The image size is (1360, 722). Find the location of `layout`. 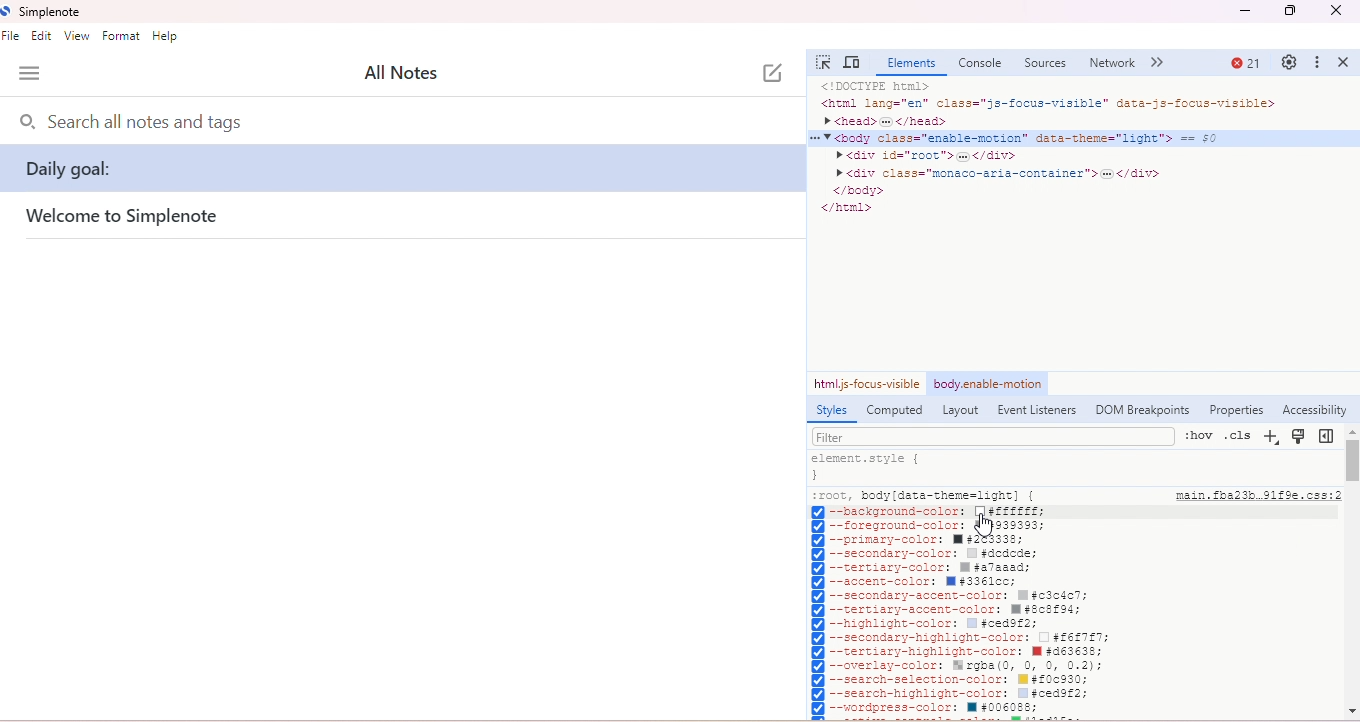

layout is located at coordinates (960, 412).